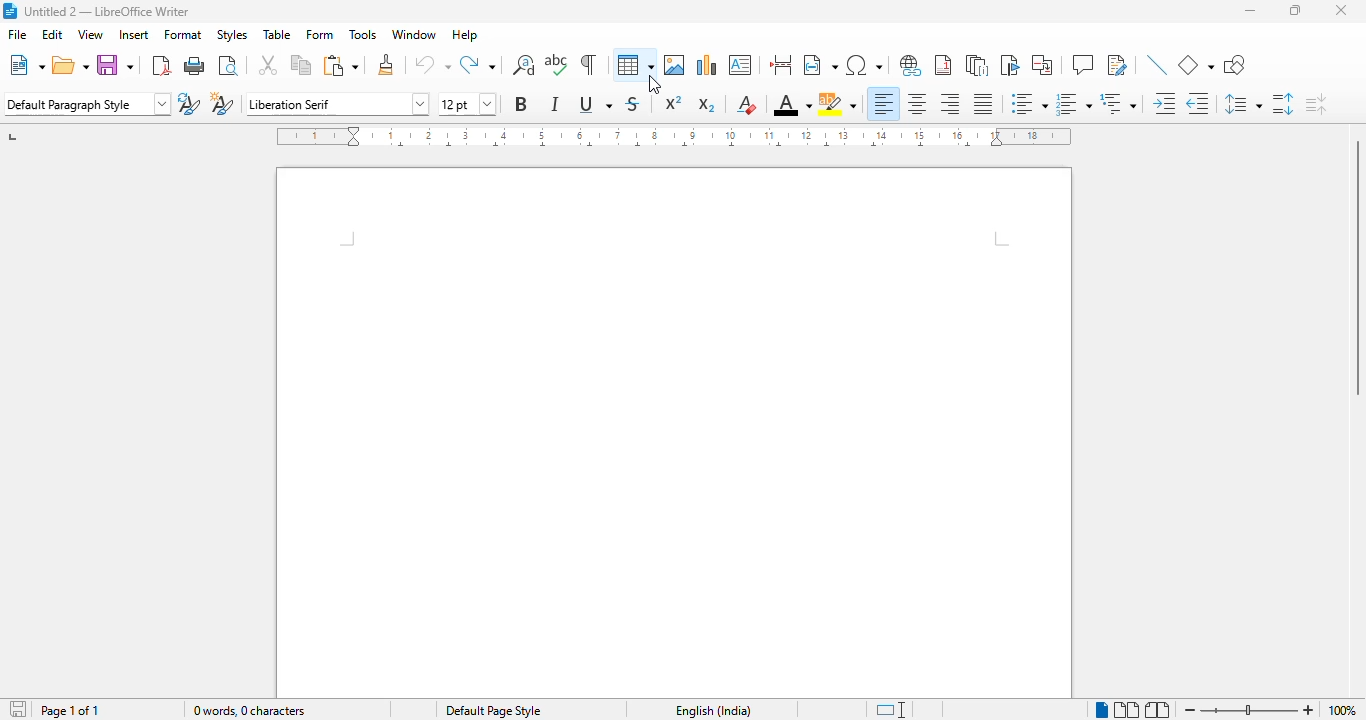 The width and height of the screenshot is (1366, 720). Describe the element at coordinates (557, 64) in the screenshot. I see `spelling` at that location.